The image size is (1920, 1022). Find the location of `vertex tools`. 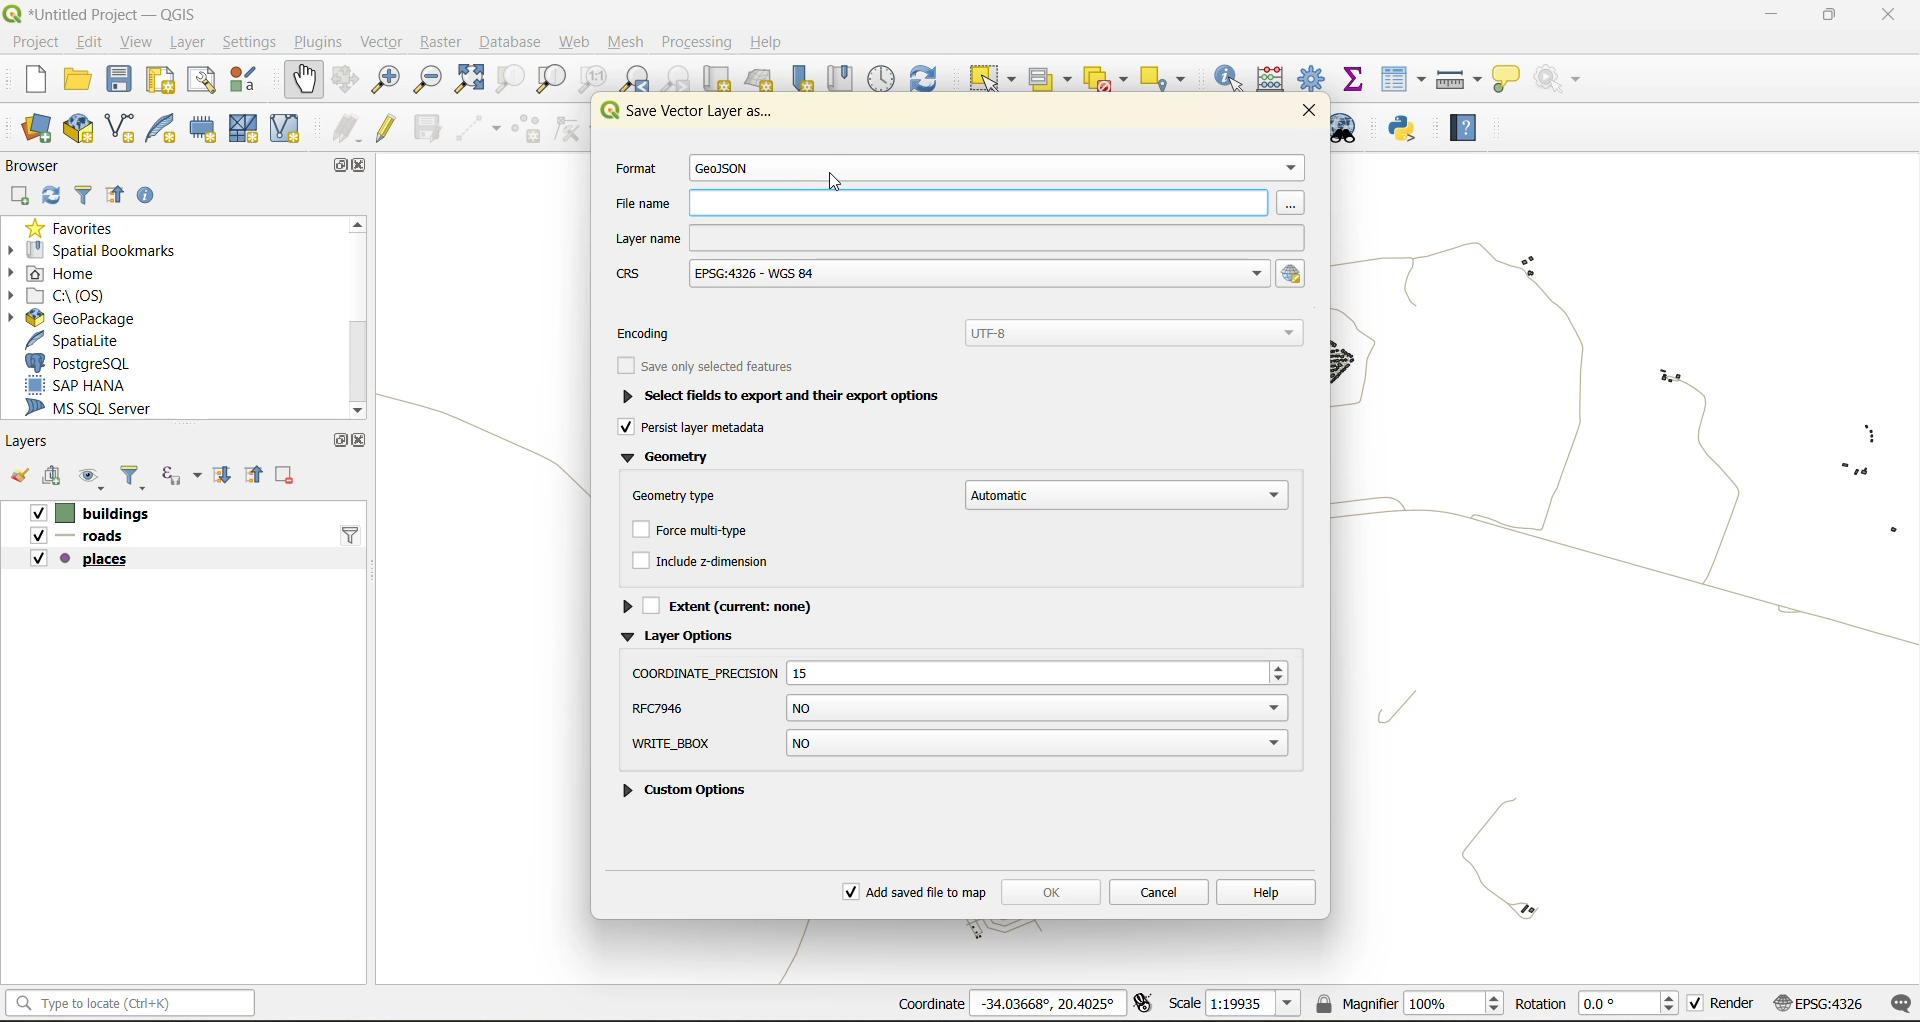

vertex tools is located at coordinates (577, 128).